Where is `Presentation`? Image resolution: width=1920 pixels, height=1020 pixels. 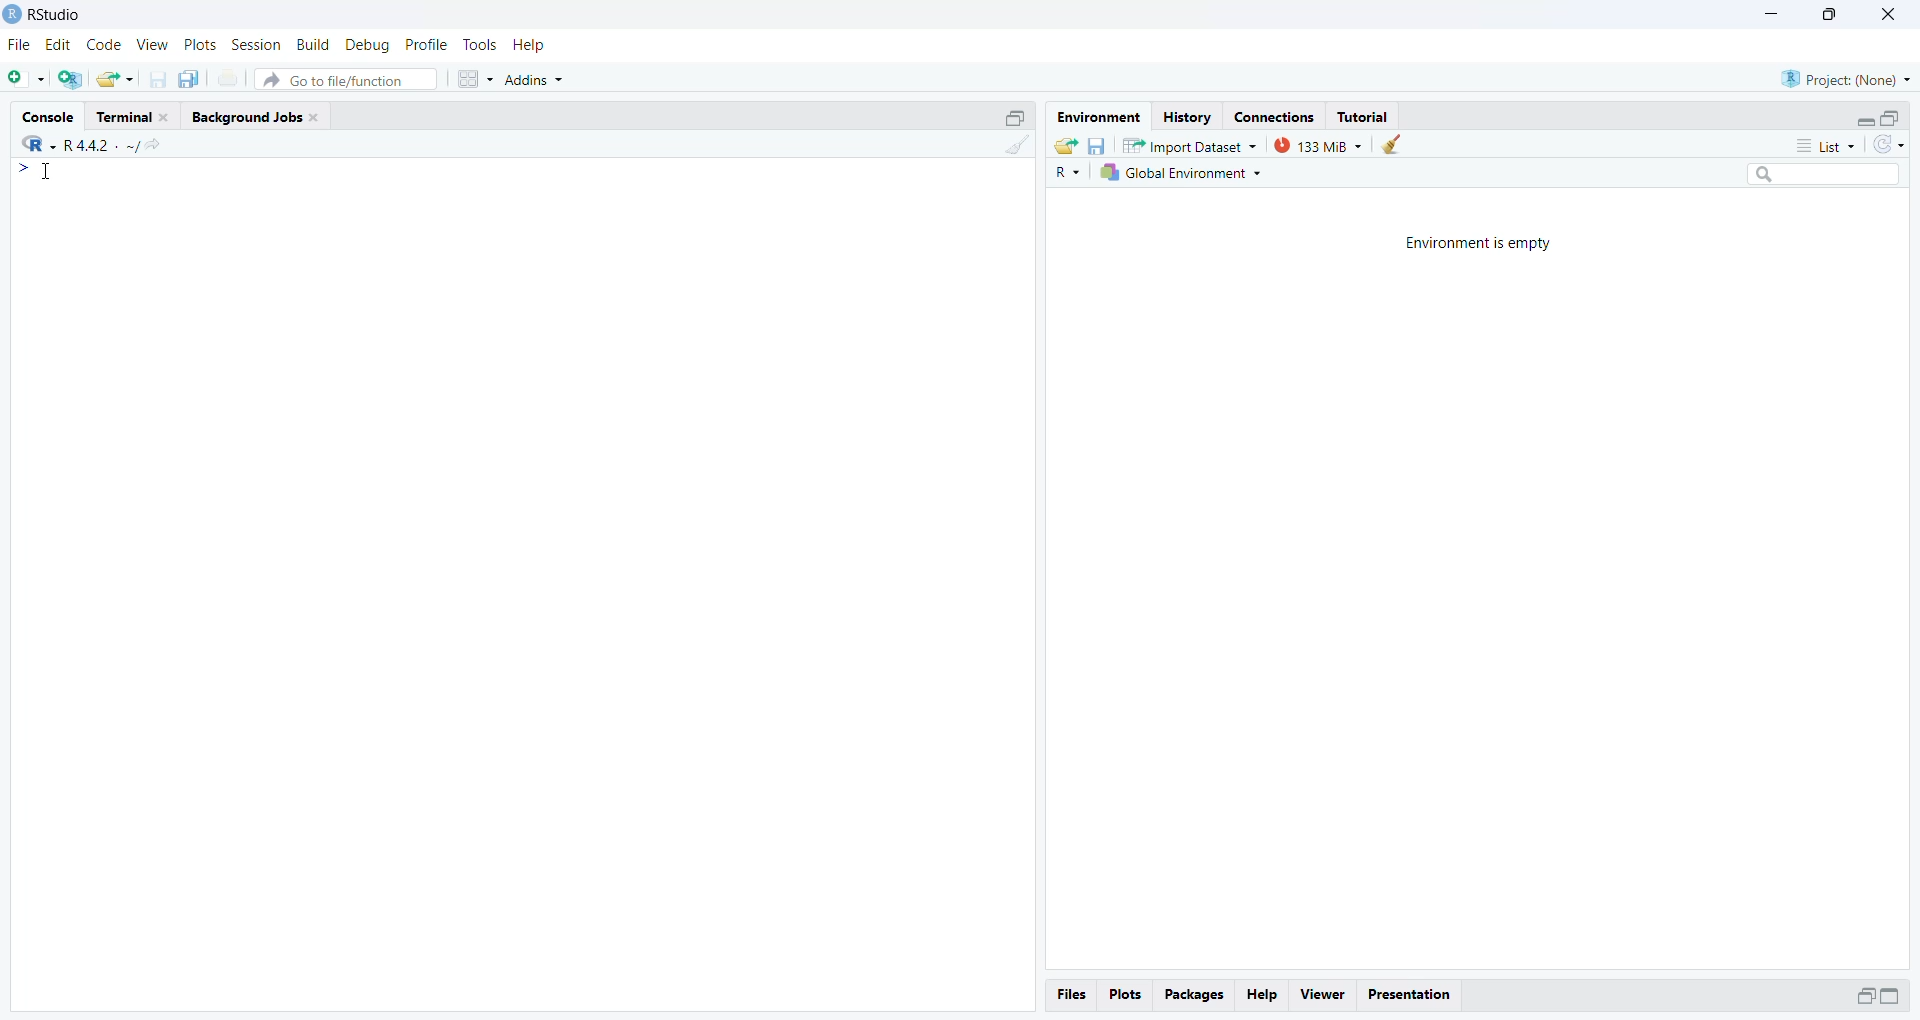
Presentation is located at coordinates (1412, 995).